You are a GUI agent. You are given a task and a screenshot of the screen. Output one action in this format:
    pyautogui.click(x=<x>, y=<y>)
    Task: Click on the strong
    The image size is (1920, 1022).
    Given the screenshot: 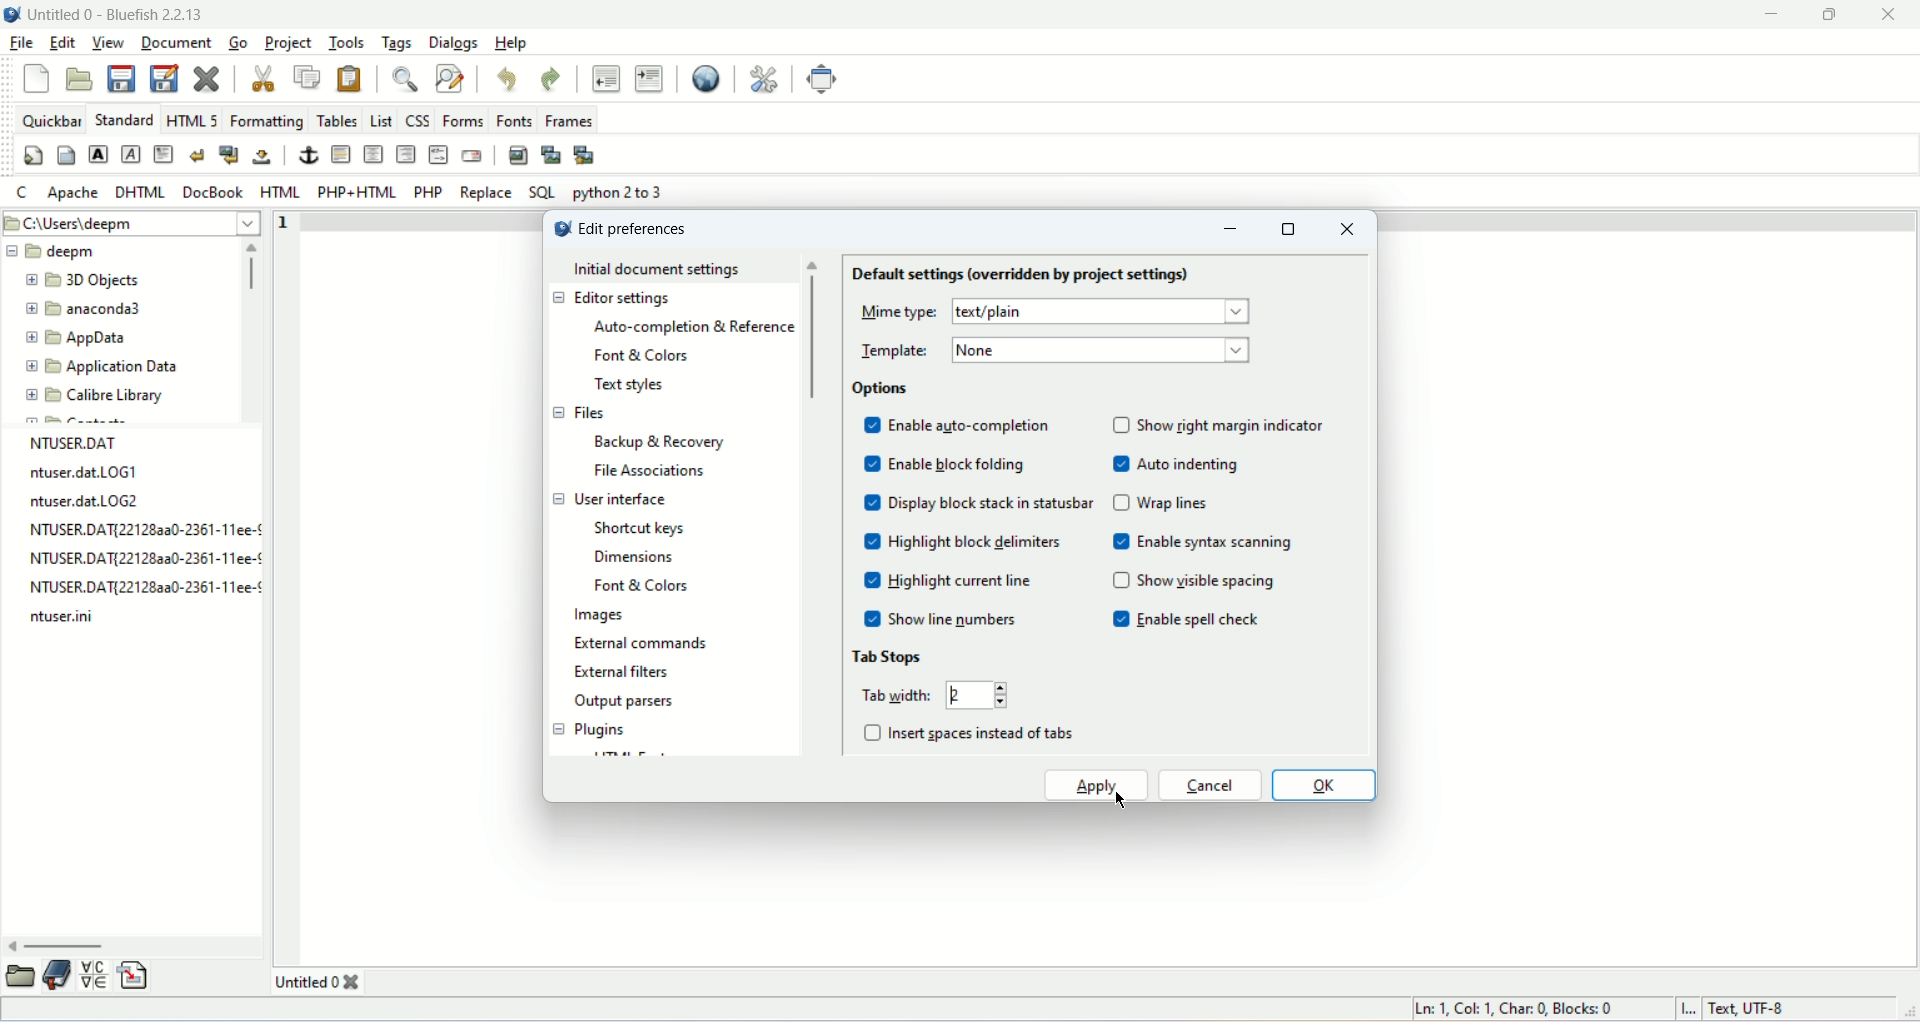 What is the action you would take?
    pyautogui.click(x=97, y=154)
    